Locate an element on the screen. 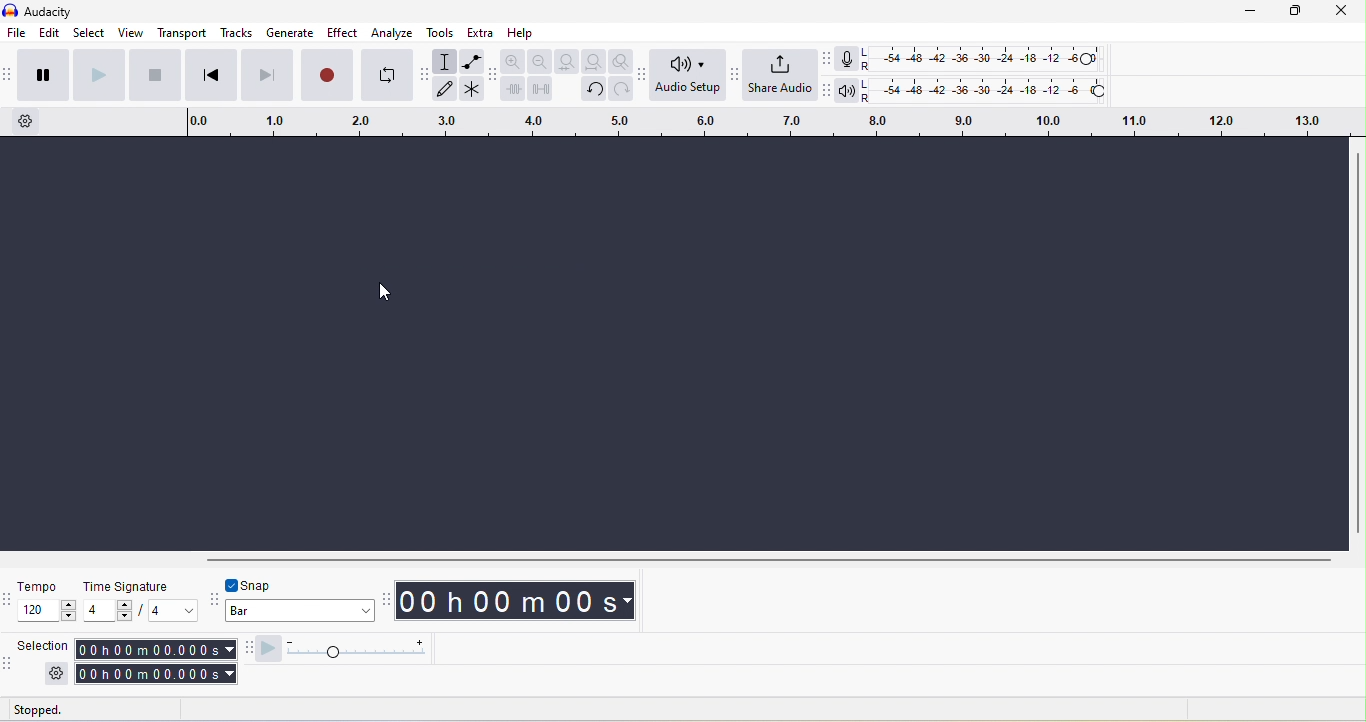 The width and height of the screenshot is (1366, 722). toggle snap is located at coordinates (250, 585).